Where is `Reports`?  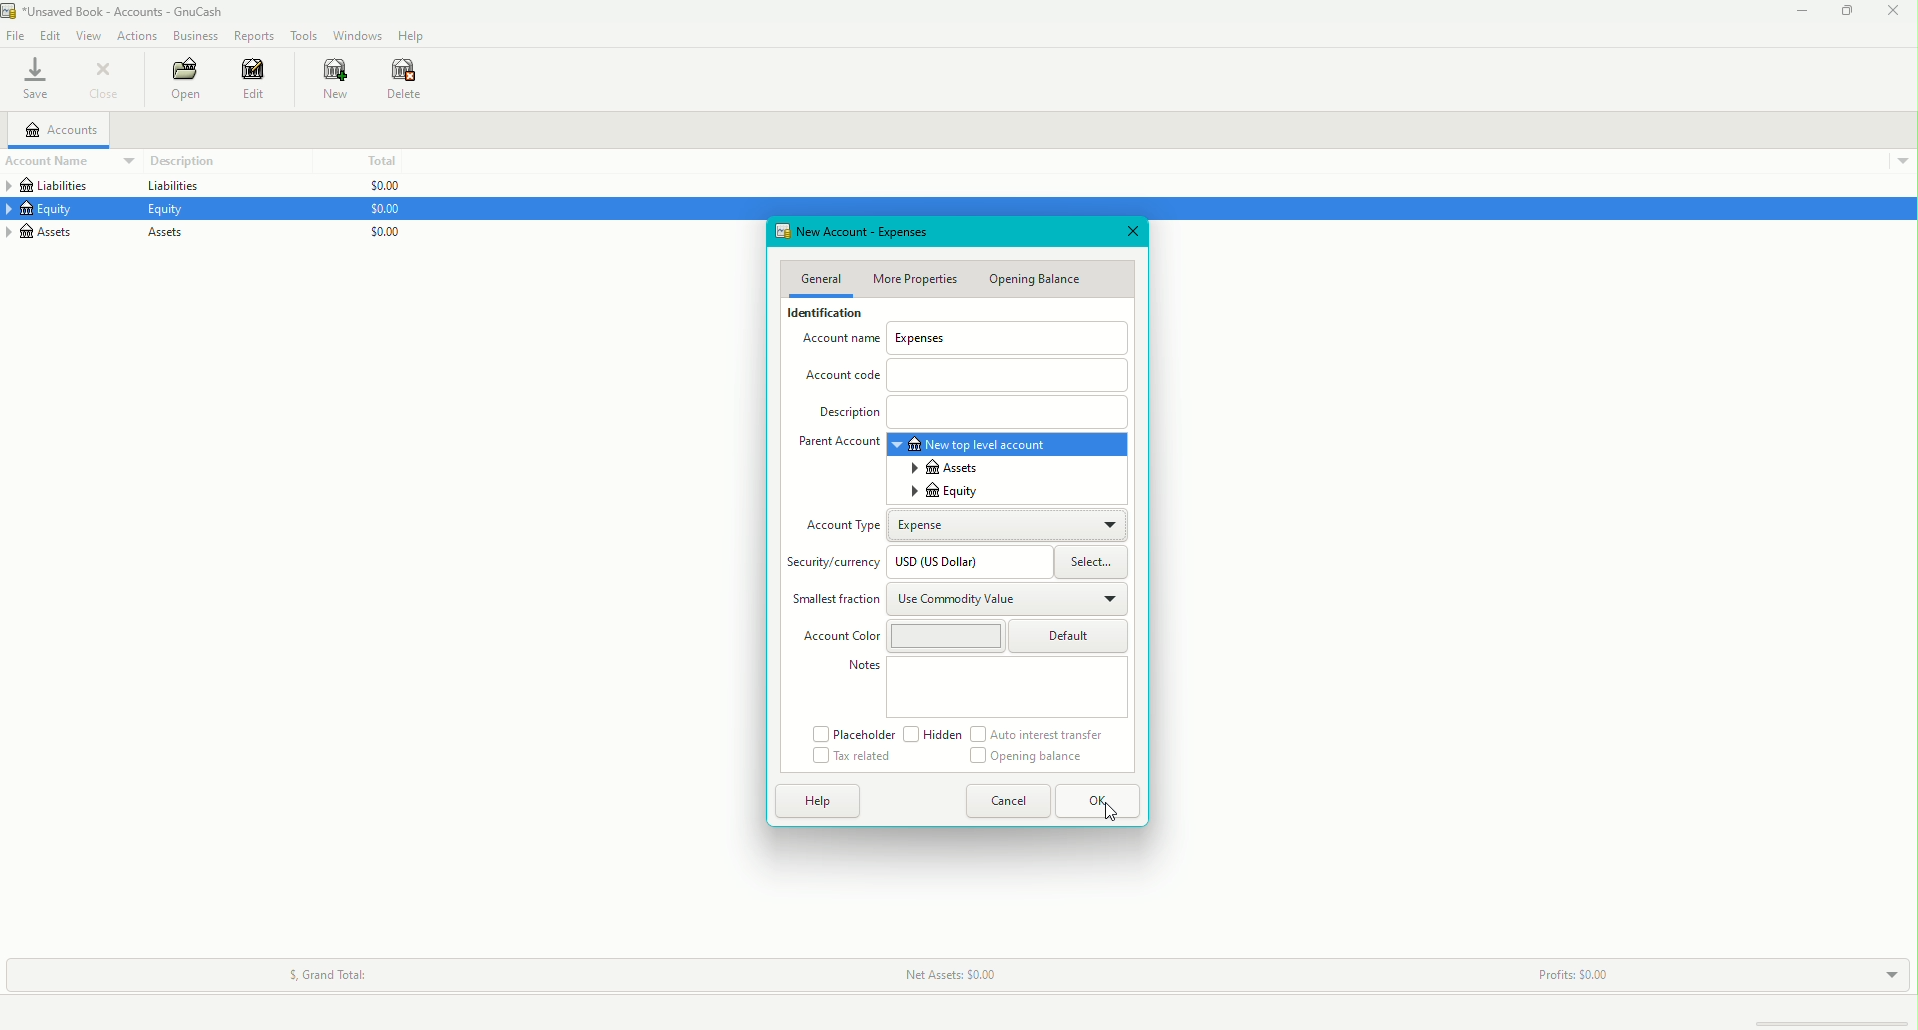
Reports is located at coordinates (253, 35).